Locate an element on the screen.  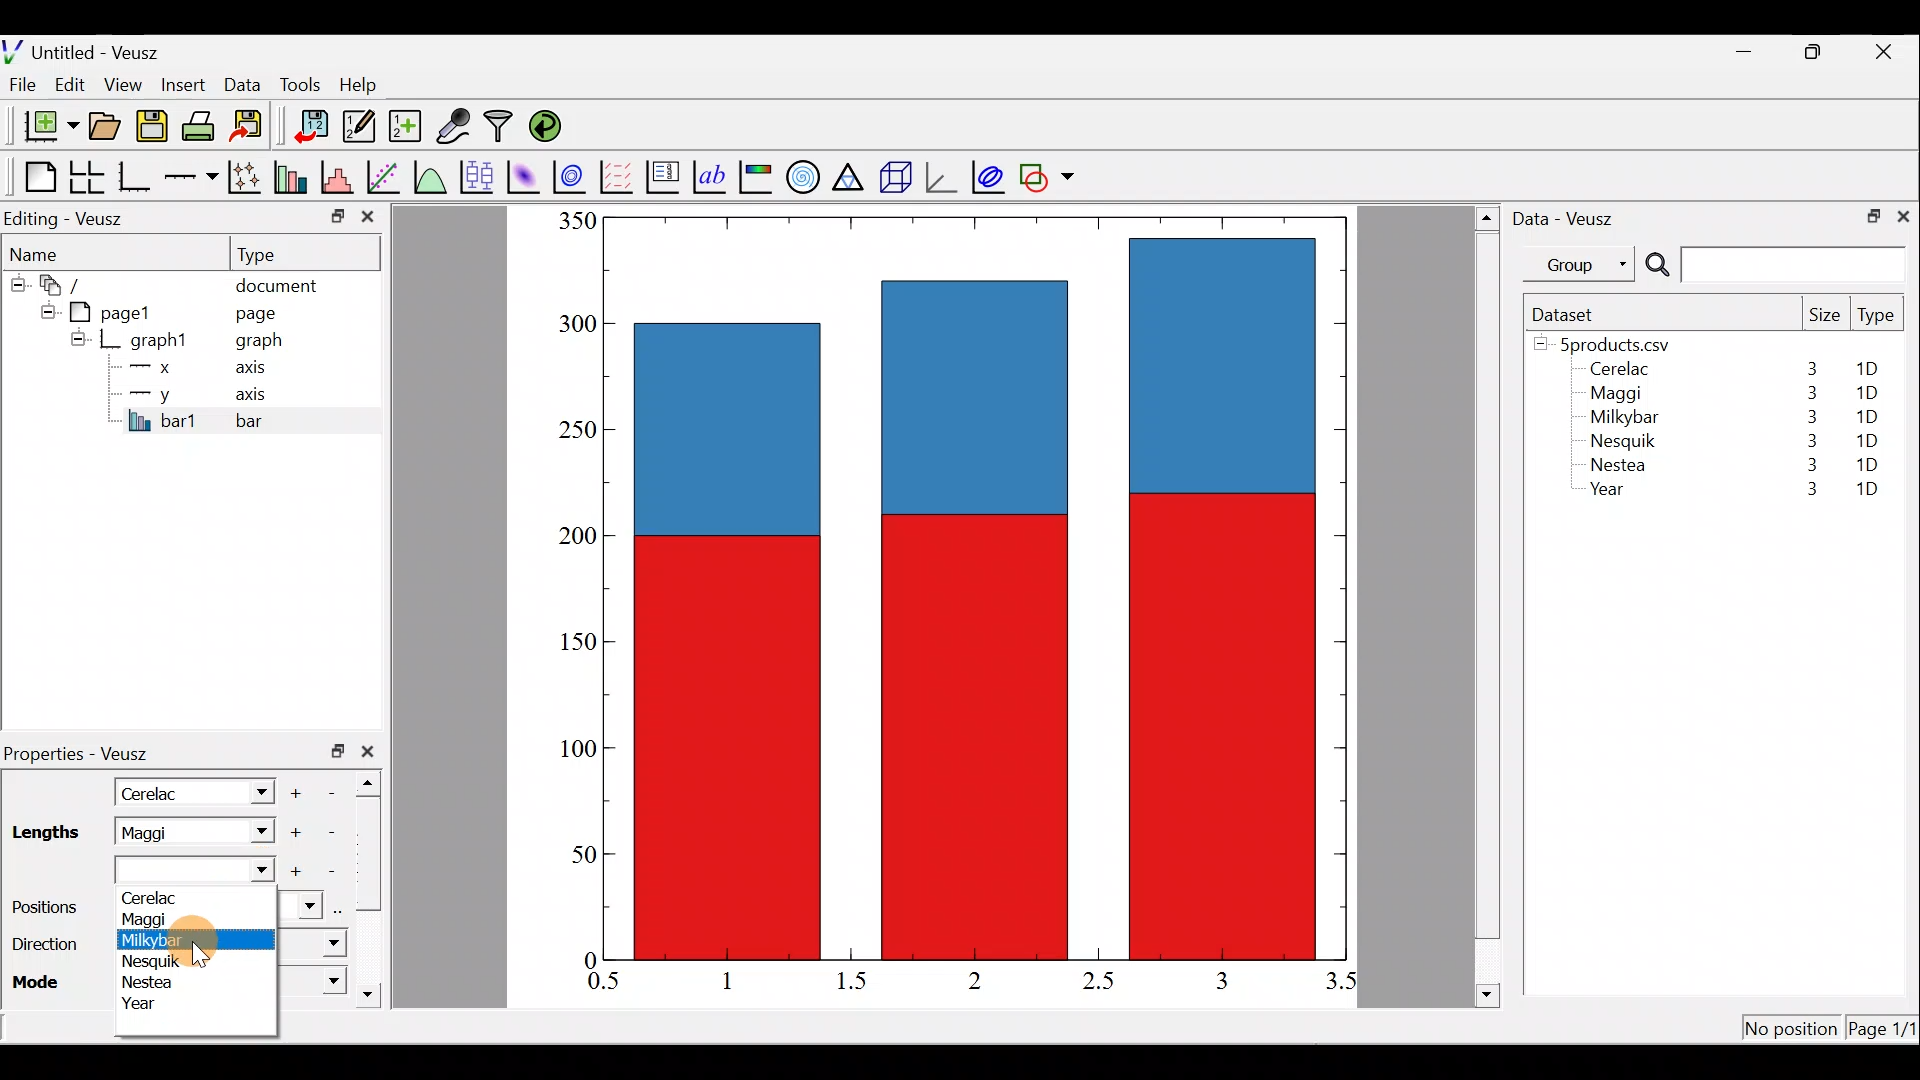
Add another item is located at coordinates (293, 833).